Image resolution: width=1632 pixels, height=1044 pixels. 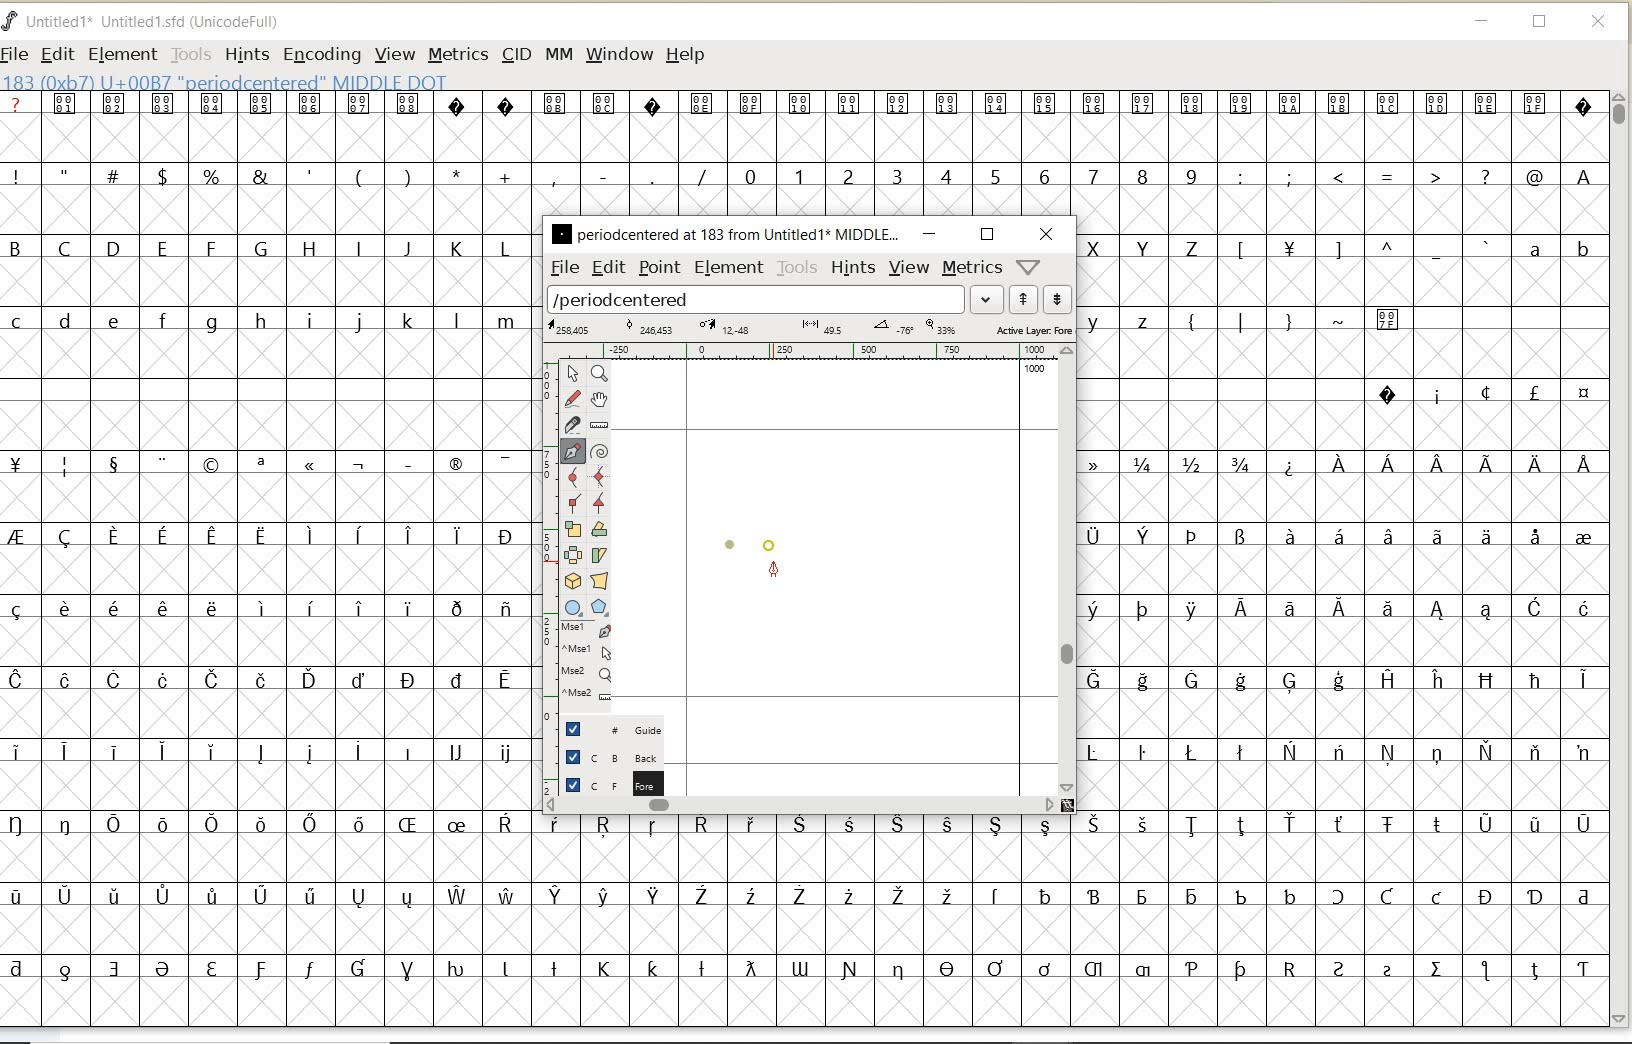 What do you see at coordinates (572, 424) in the screenshot?
I see `cut splines in two` at bounding box center [572, 424].